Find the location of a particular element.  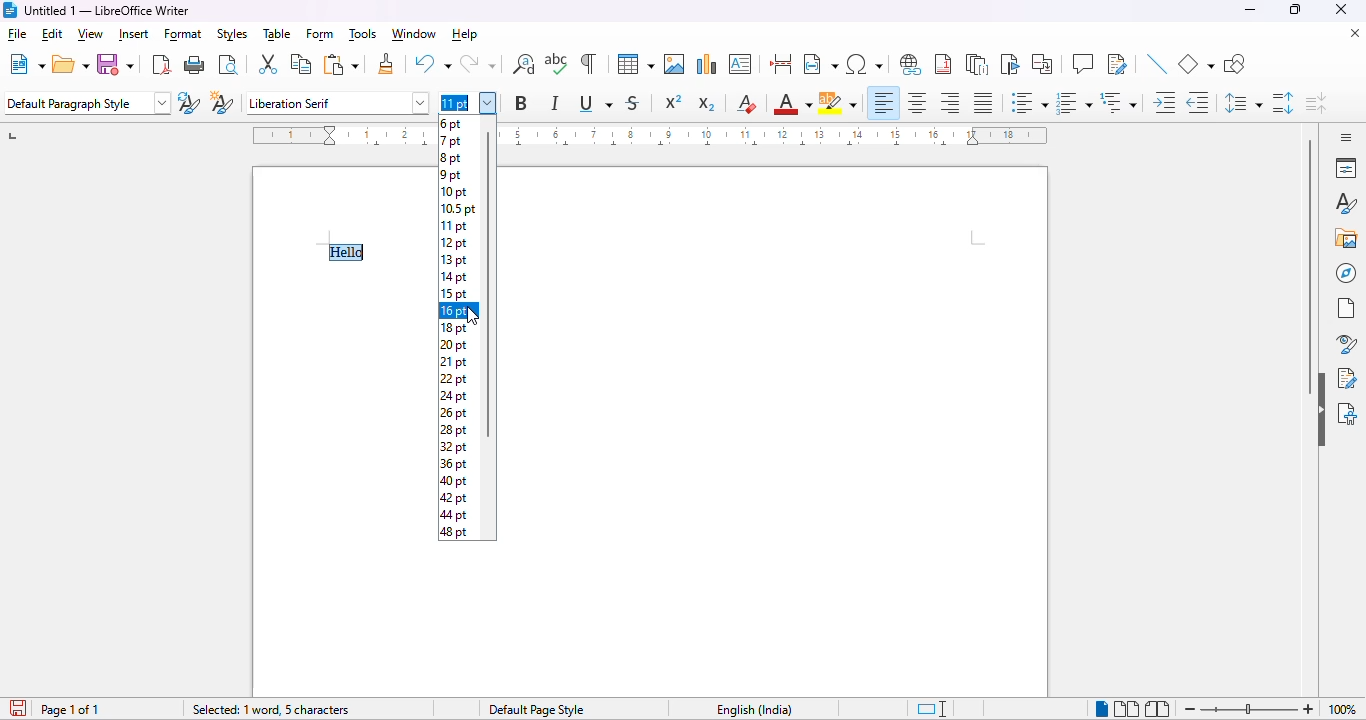

export directly as PDF is located at coordinates (161, 65).